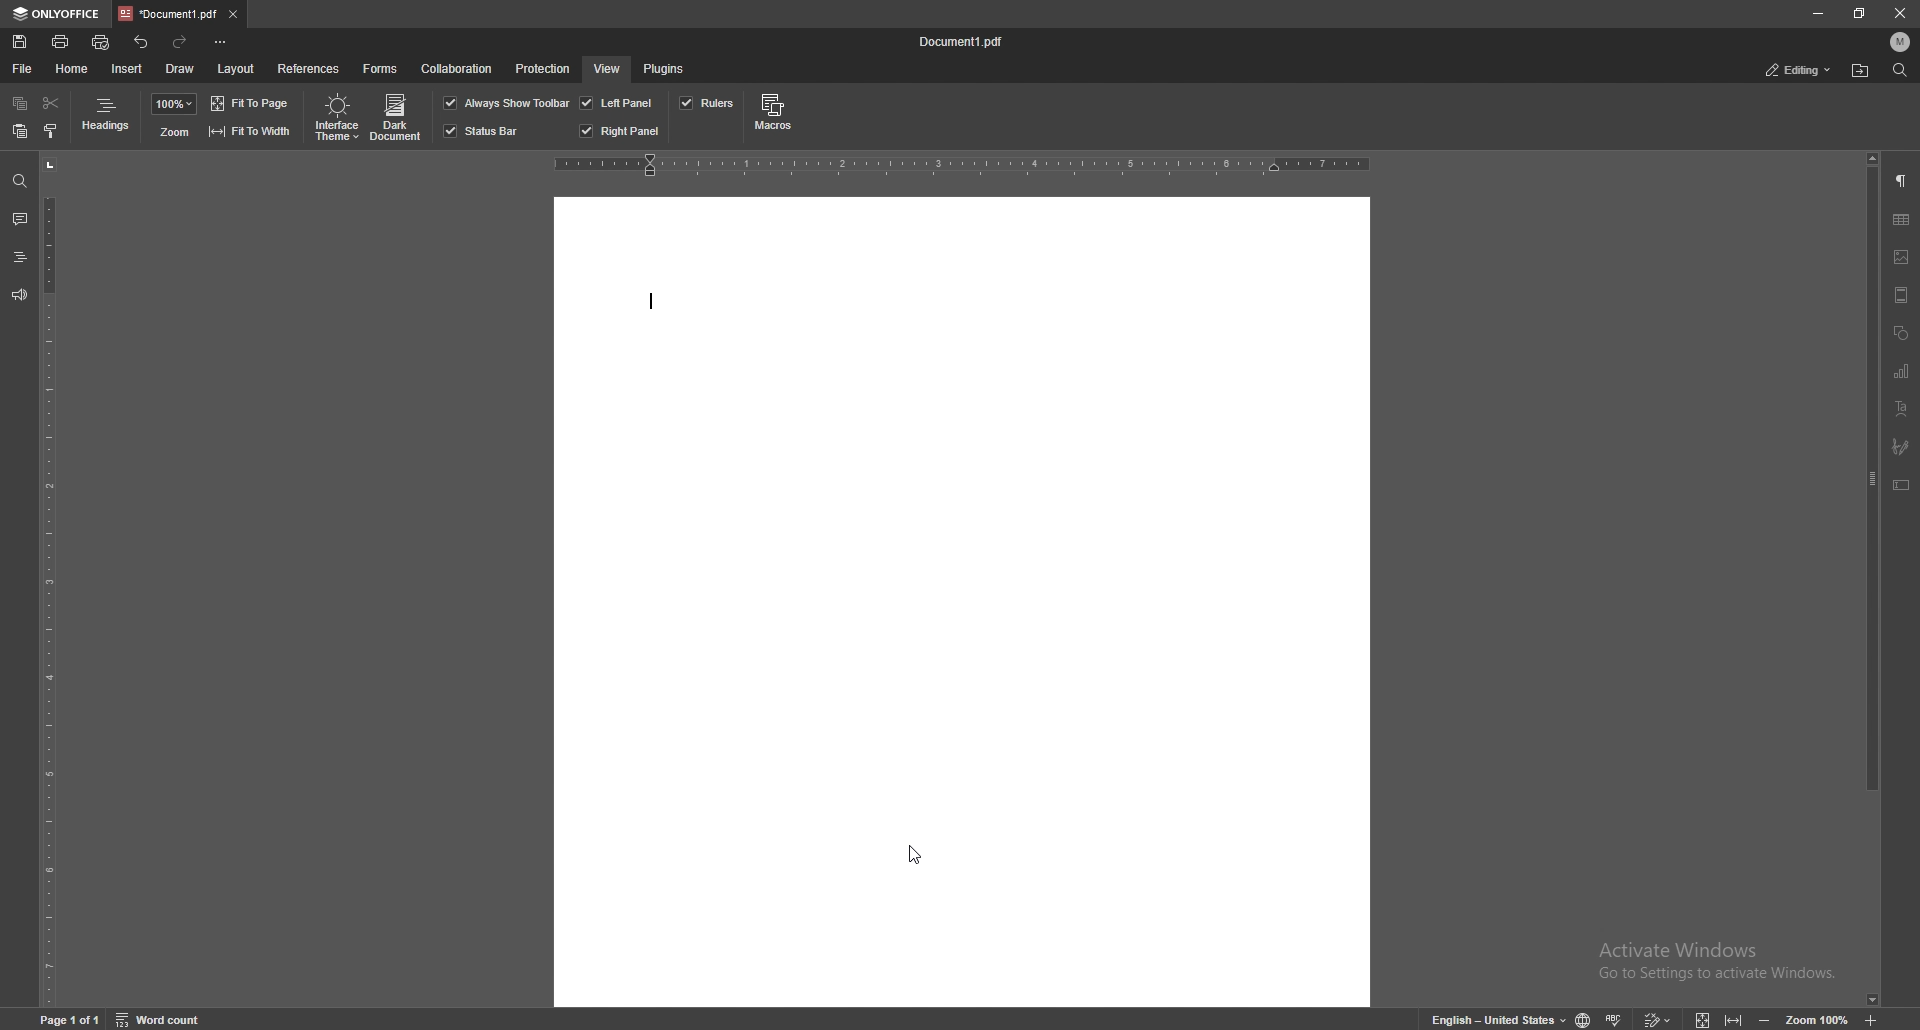 This screenshot has width=1920, height=1030. Describe the element at coordinates (1660, 1018) in the screenshot. I see `track changes` at that location.